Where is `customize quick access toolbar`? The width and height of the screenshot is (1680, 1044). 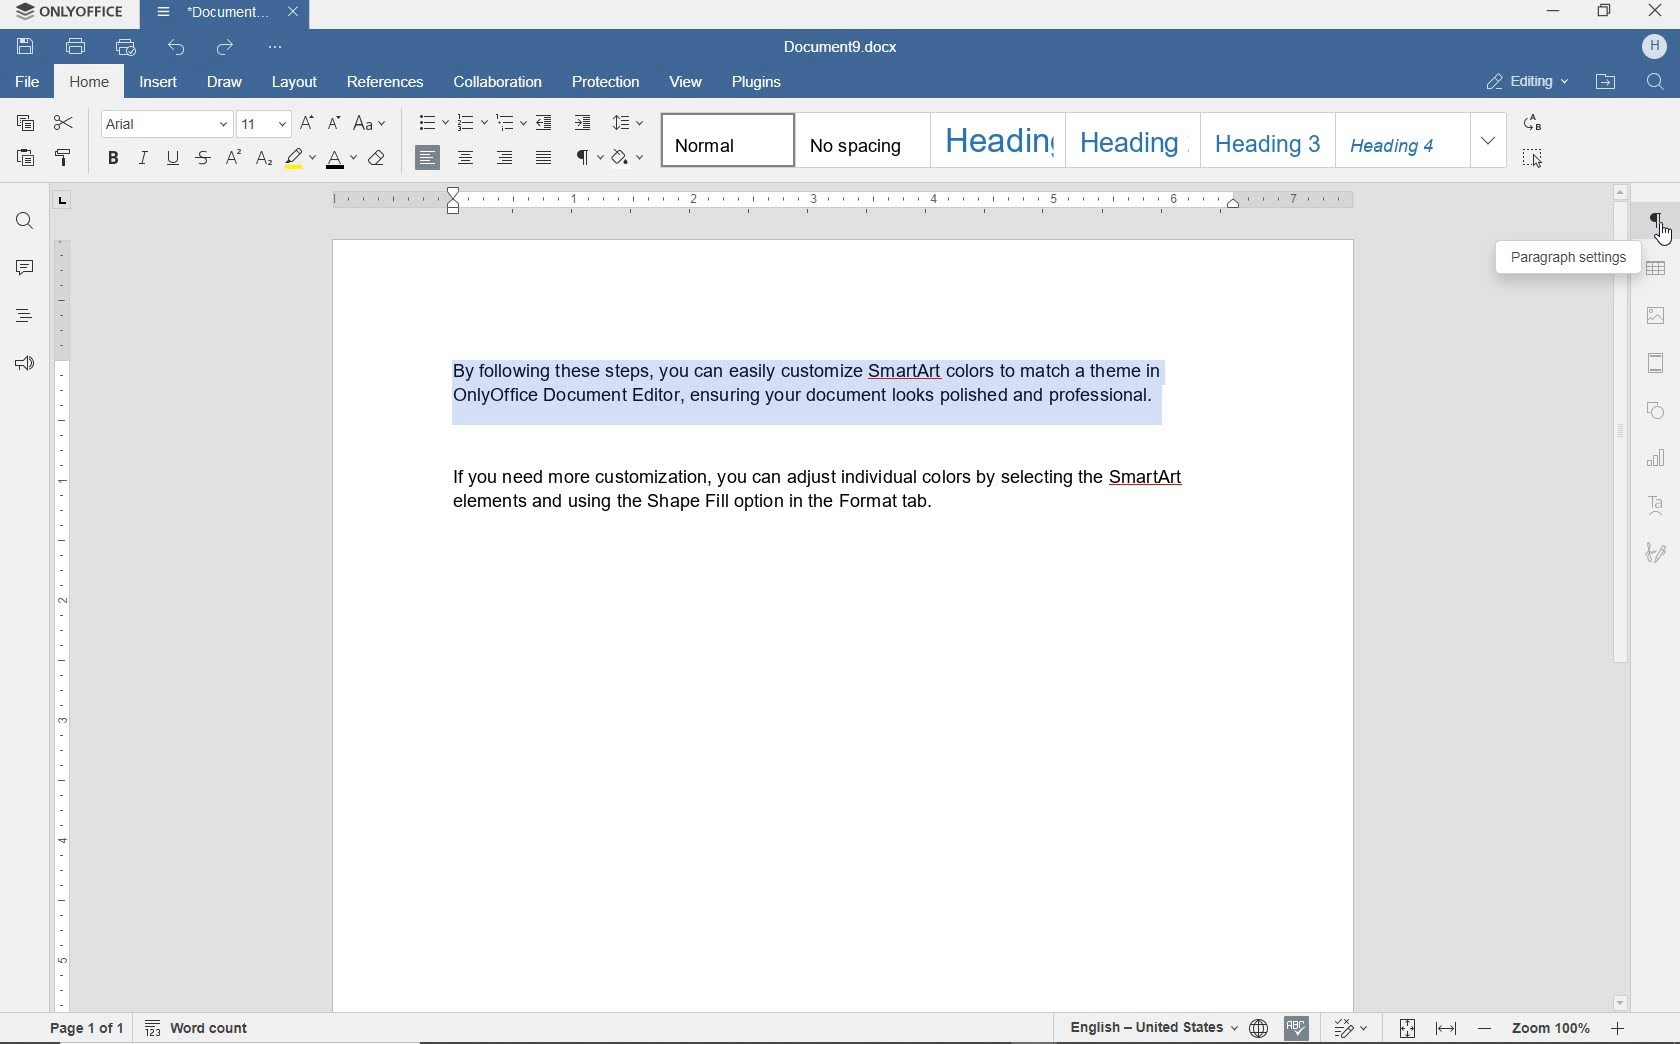 customize quick access toolbar is located at coordinates (275, 47).